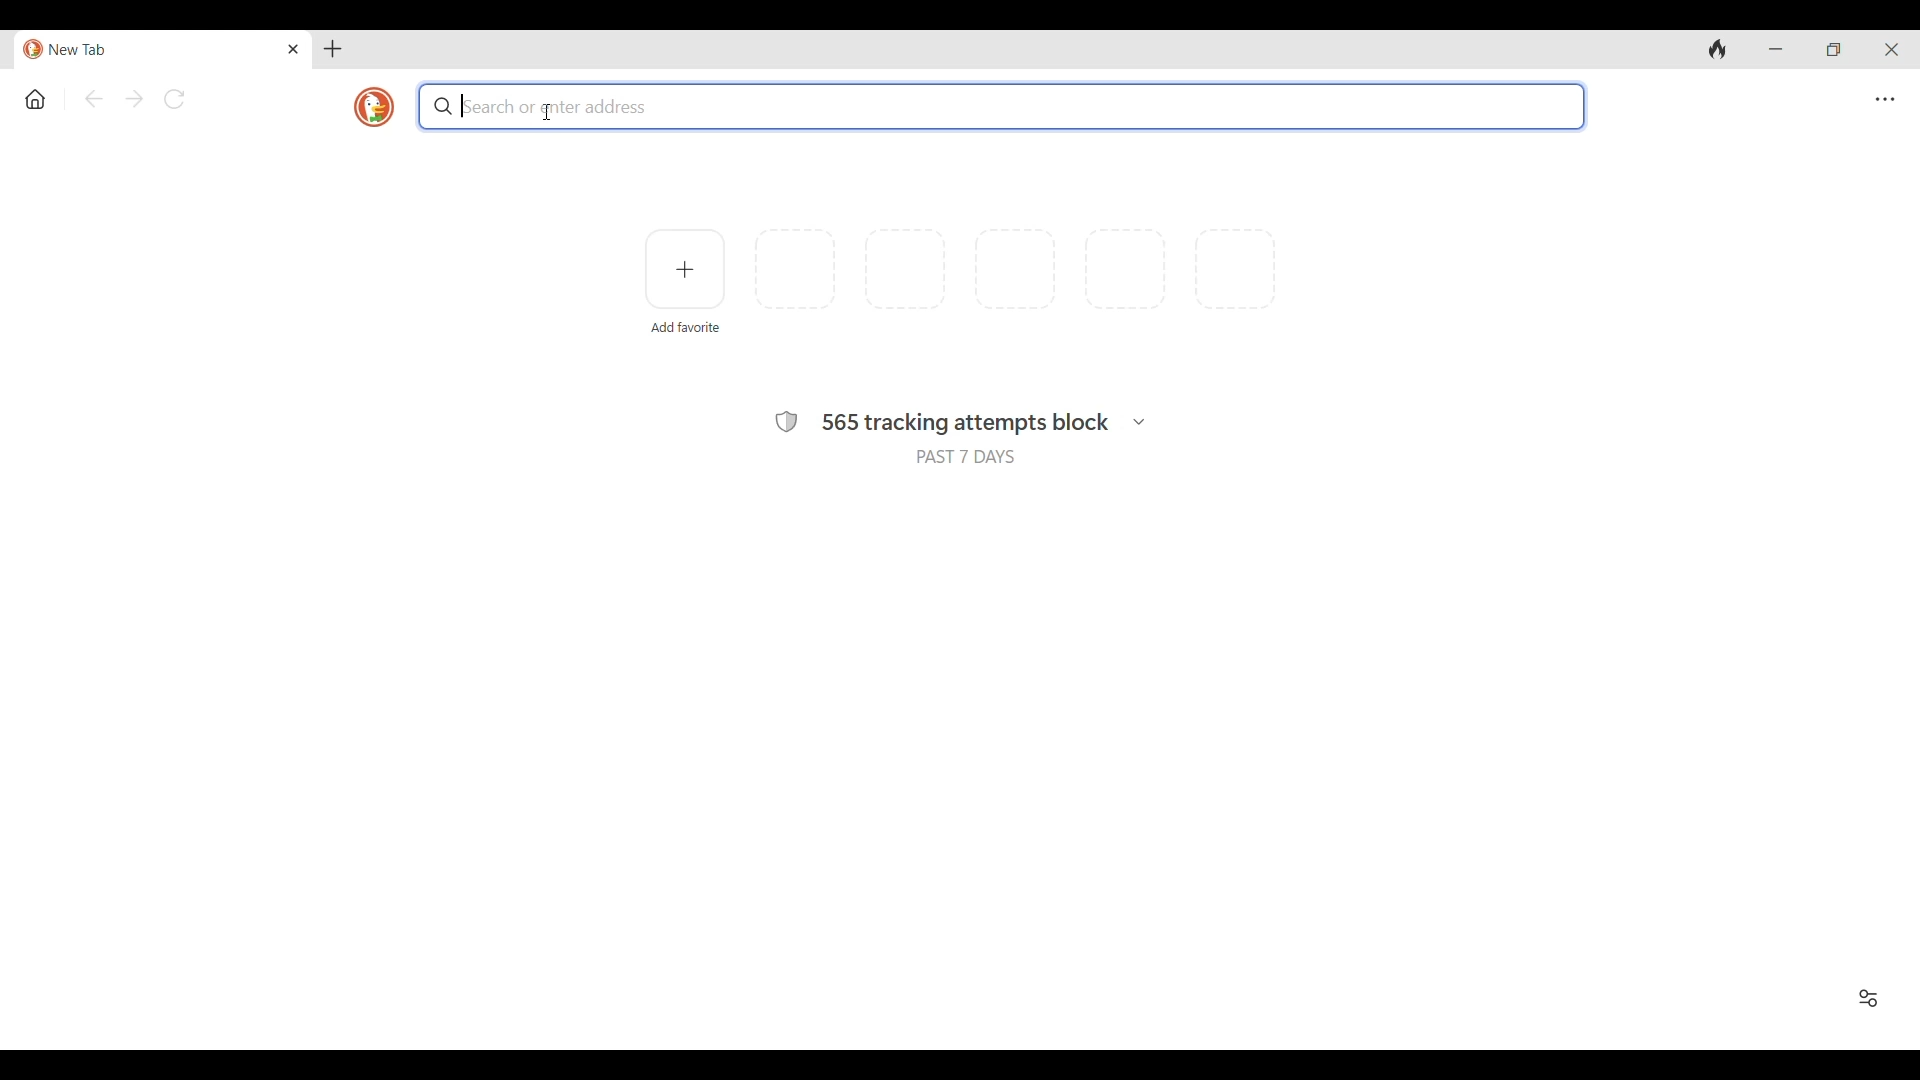  What do you see at coordinates (294, 49) in the screenshot?
I see `Close` at bounding box center [294, 49].